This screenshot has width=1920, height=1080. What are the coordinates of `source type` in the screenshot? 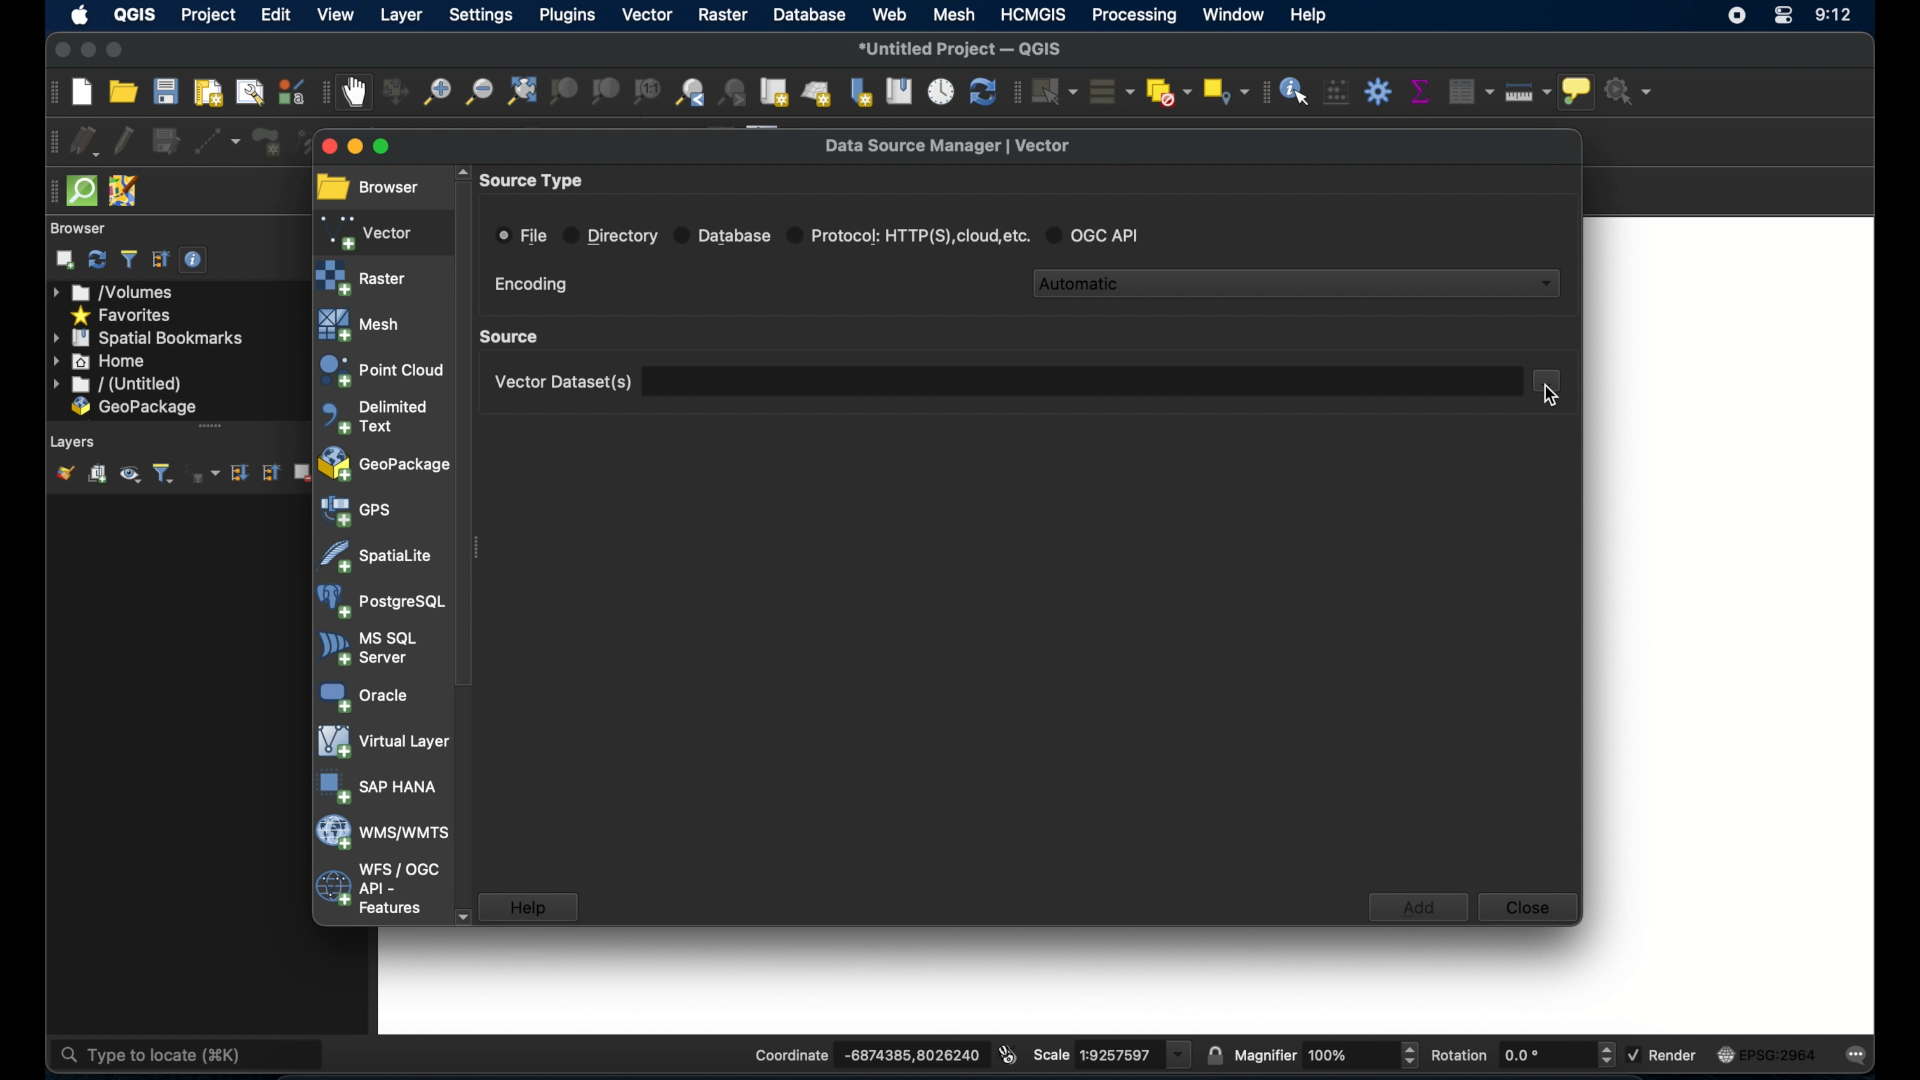 It's located at (535, 181).